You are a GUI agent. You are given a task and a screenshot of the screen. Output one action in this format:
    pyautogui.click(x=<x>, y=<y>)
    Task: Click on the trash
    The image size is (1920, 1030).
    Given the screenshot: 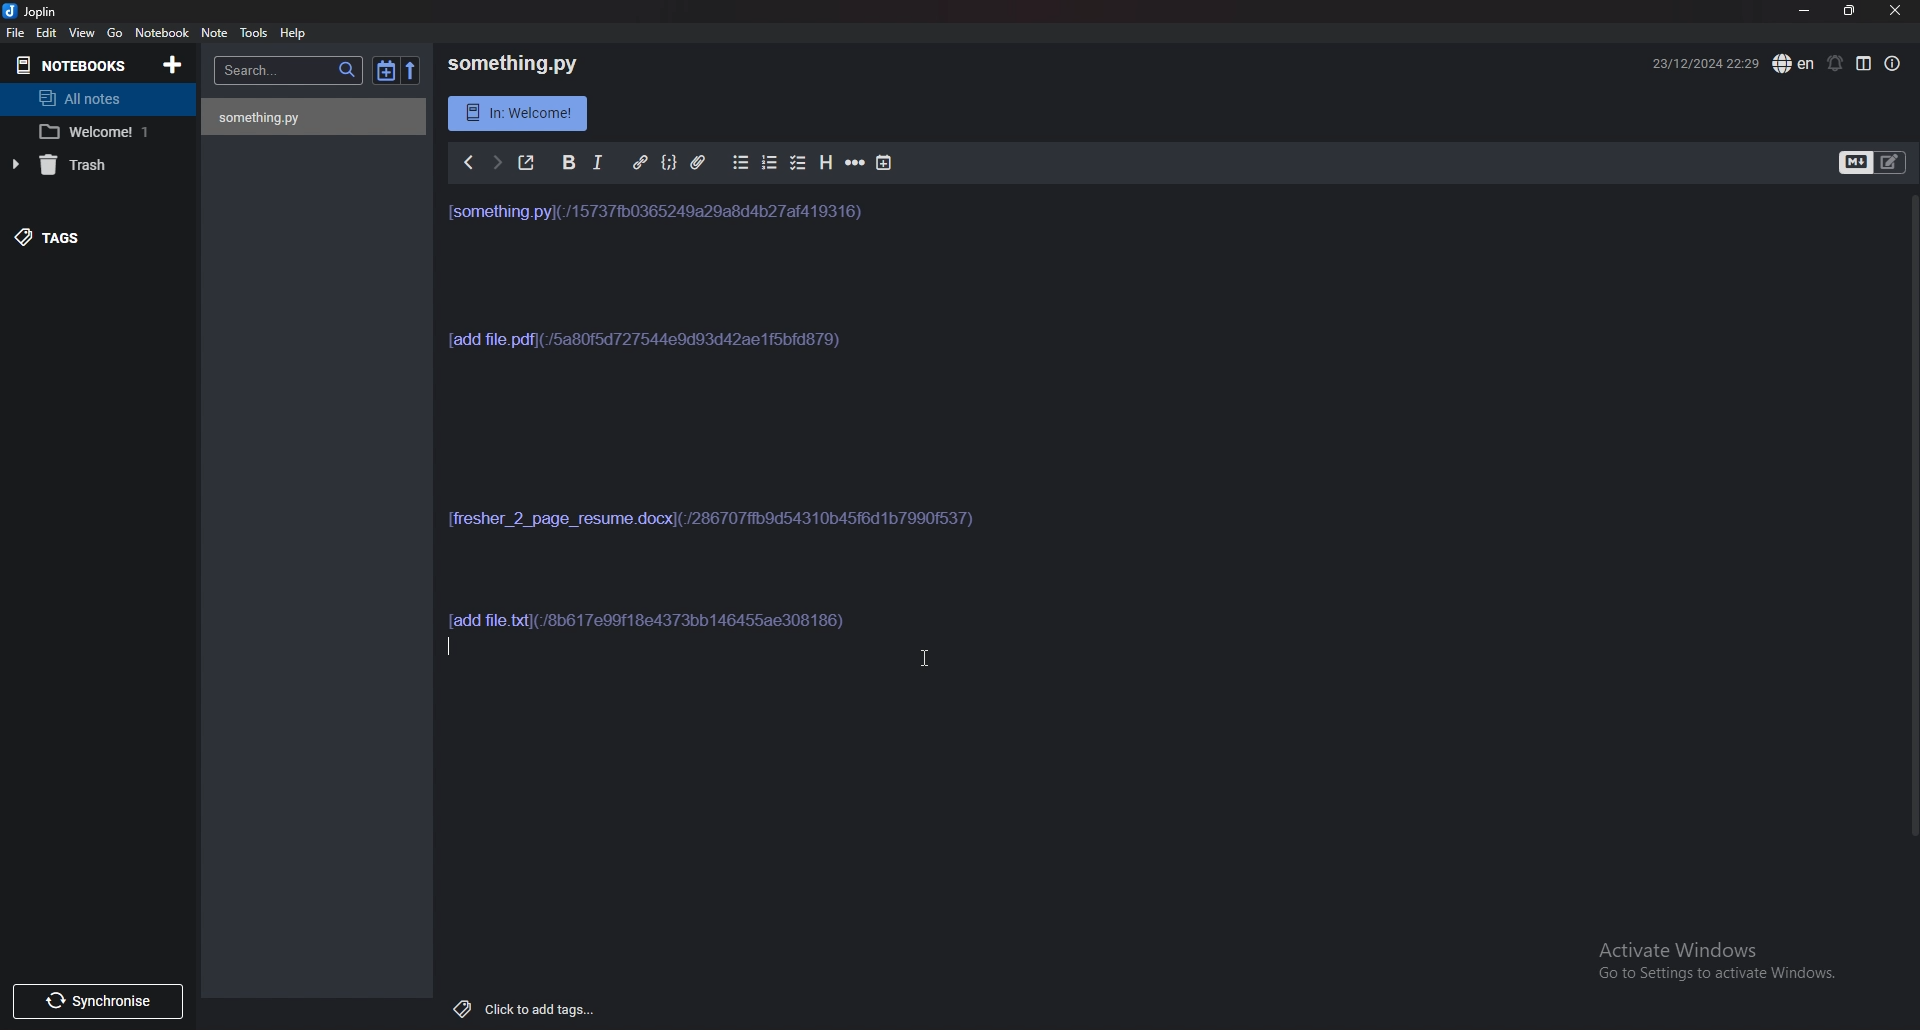 What is the action you would take?
    pyautogui.click(x=85, y=165)
    